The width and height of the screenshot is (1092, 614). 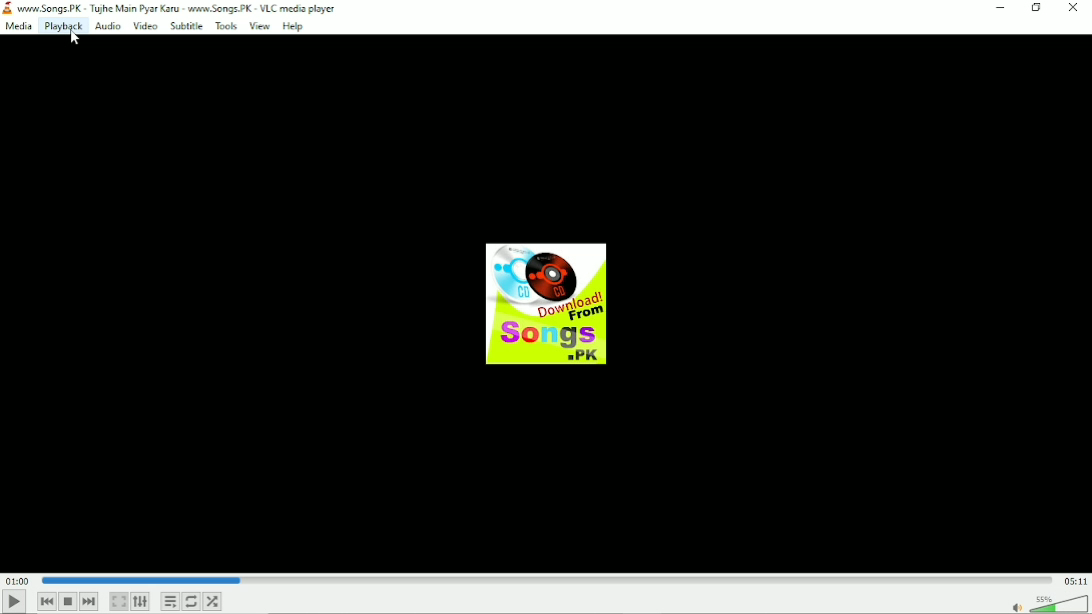 I want to click on Play duration, so click(x=545, y=578).